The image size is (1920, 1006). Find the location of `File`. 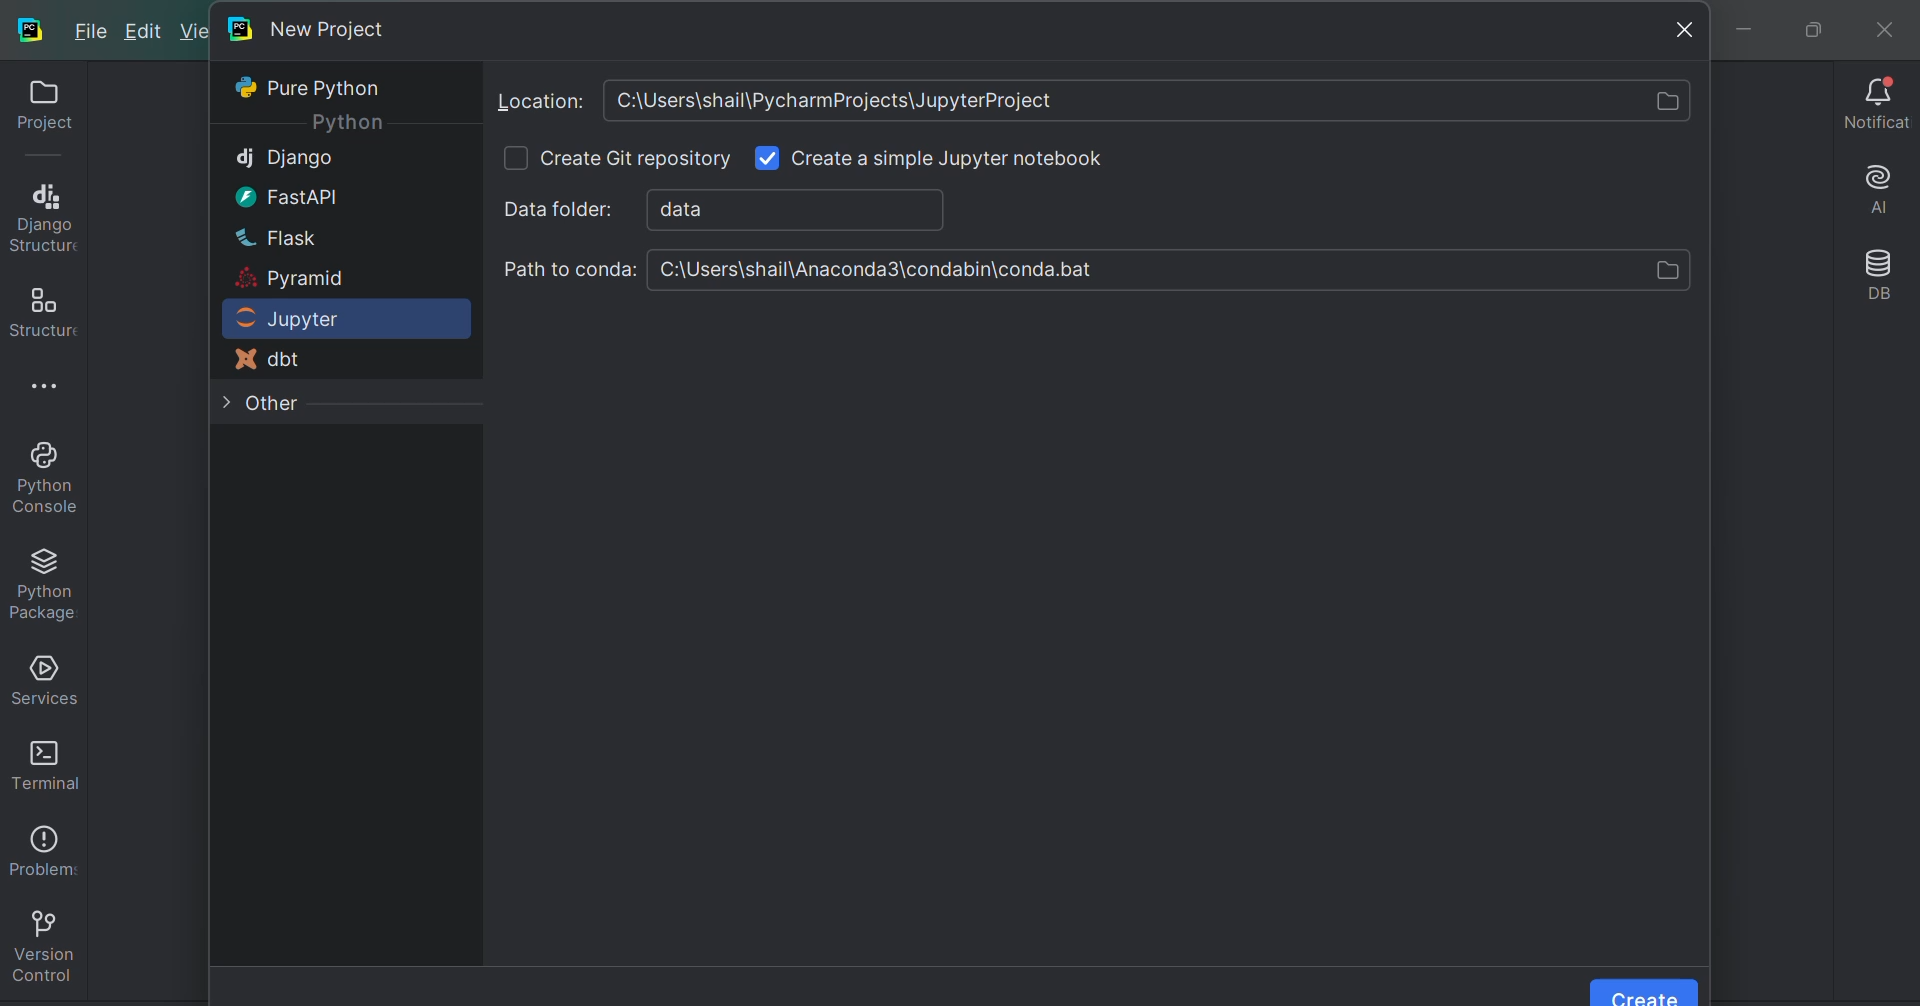

File is located at coordinates (92, 30).